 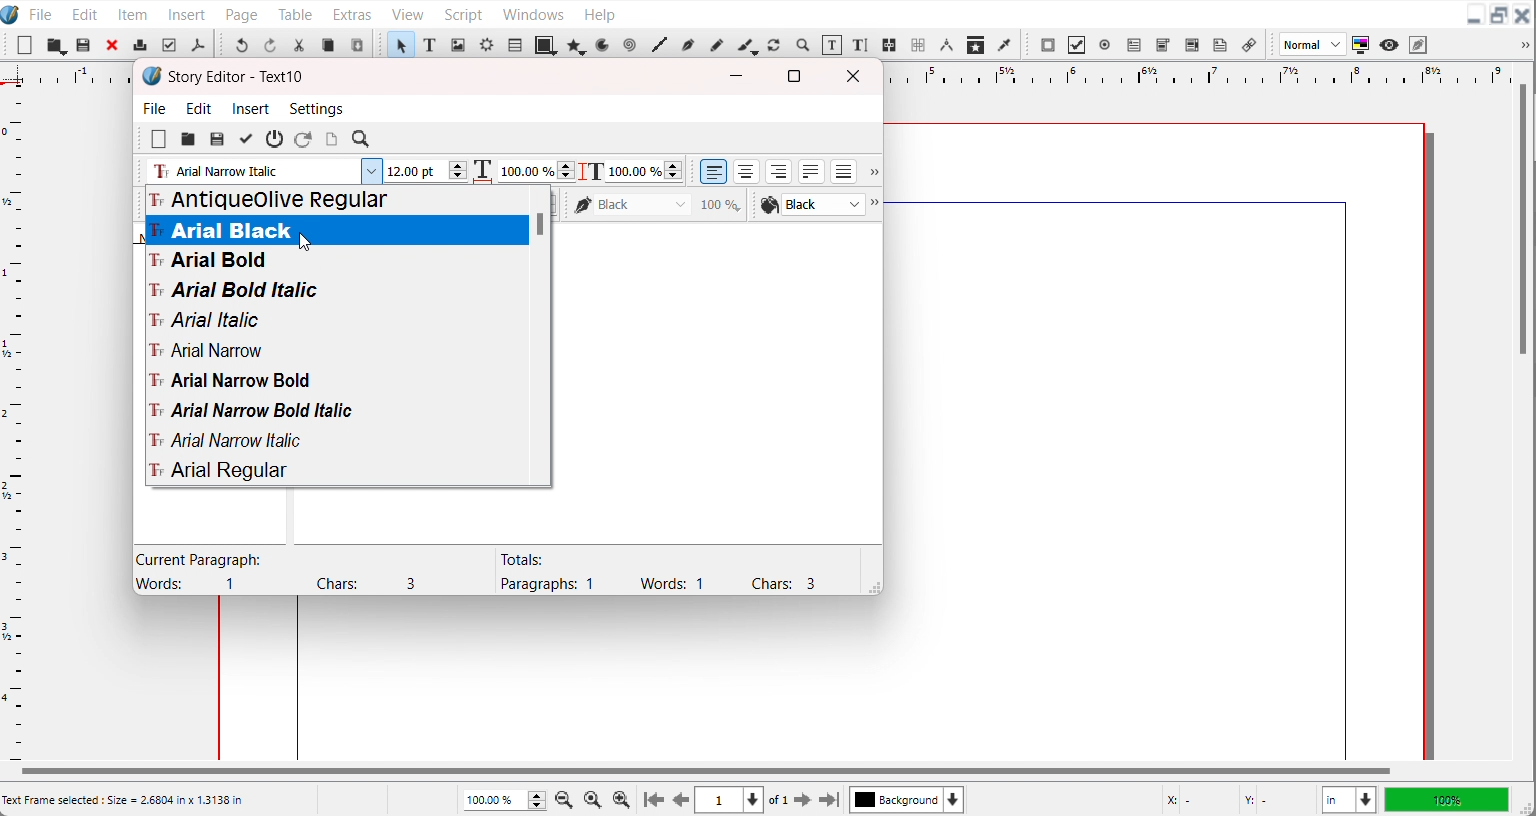 I want to click on Text Color, so click(x=811, y=205).